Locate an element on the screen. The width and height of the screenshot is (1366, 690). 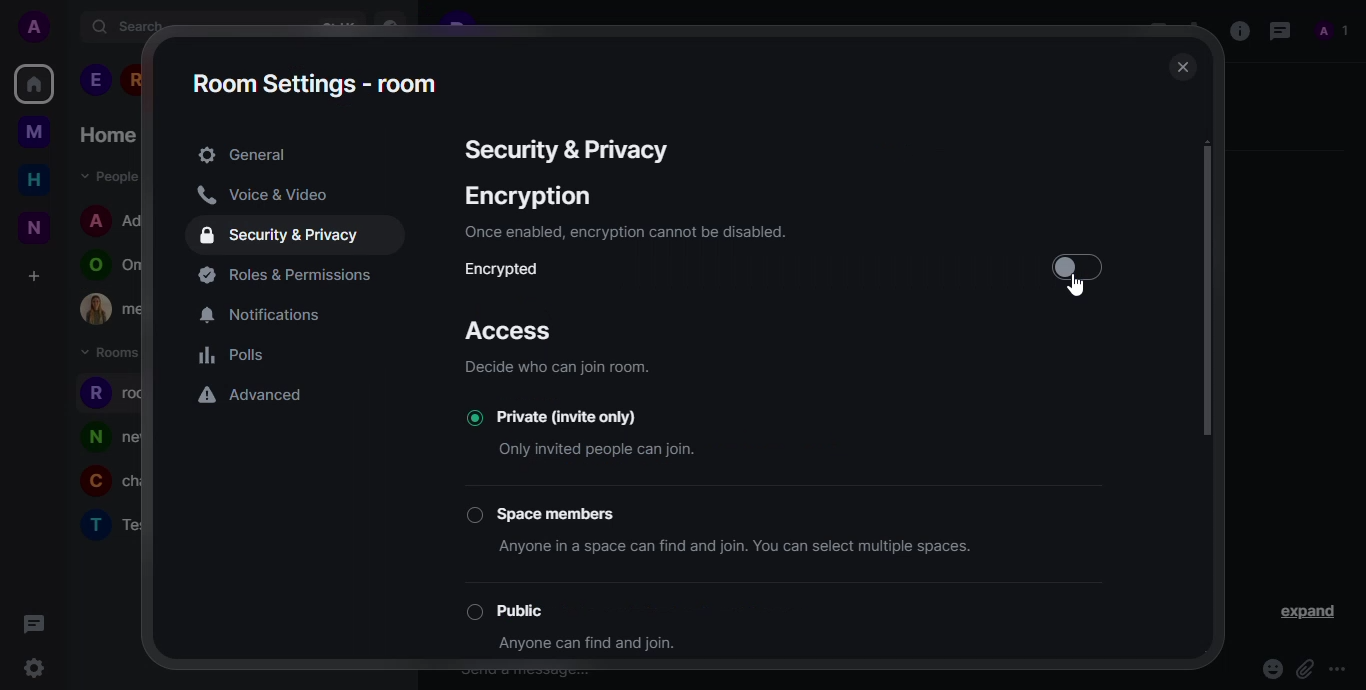
people is located at coordinates (106, 175).